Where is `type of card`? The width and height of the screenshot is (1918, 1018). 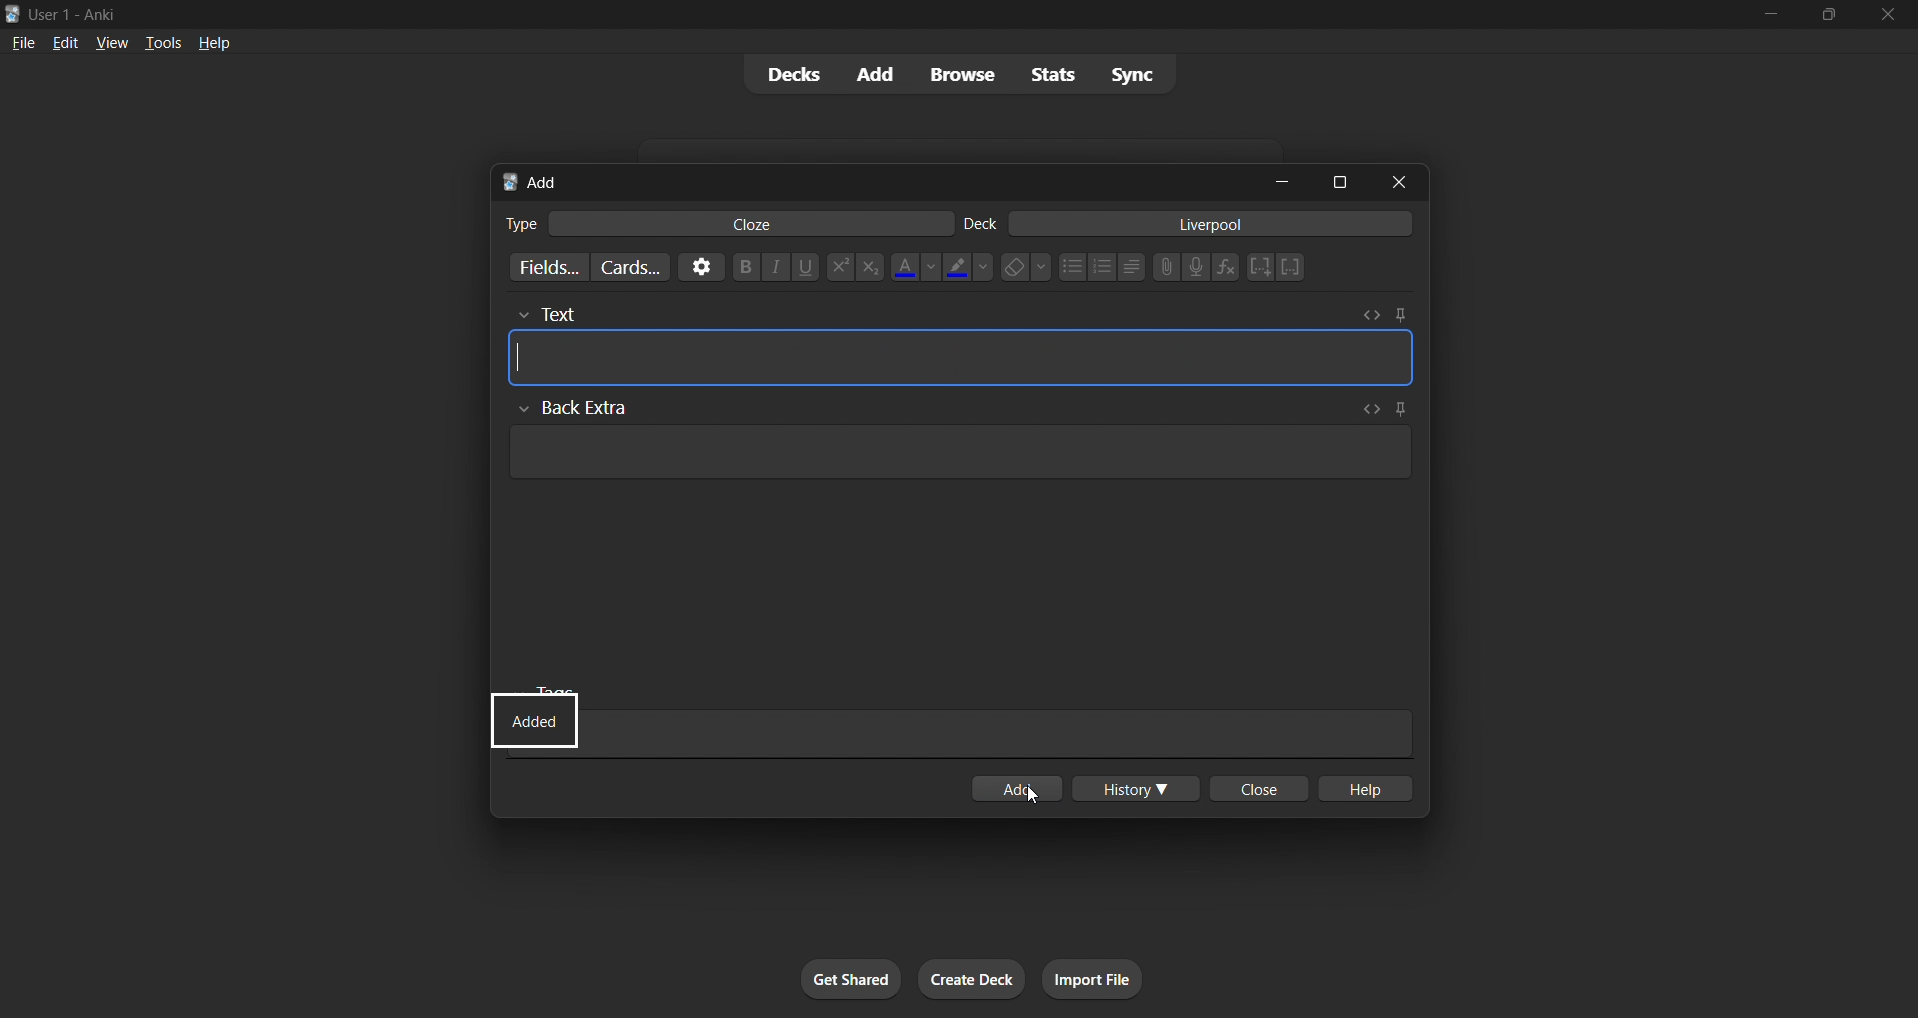 type of card is located at coordinates (515, 225).